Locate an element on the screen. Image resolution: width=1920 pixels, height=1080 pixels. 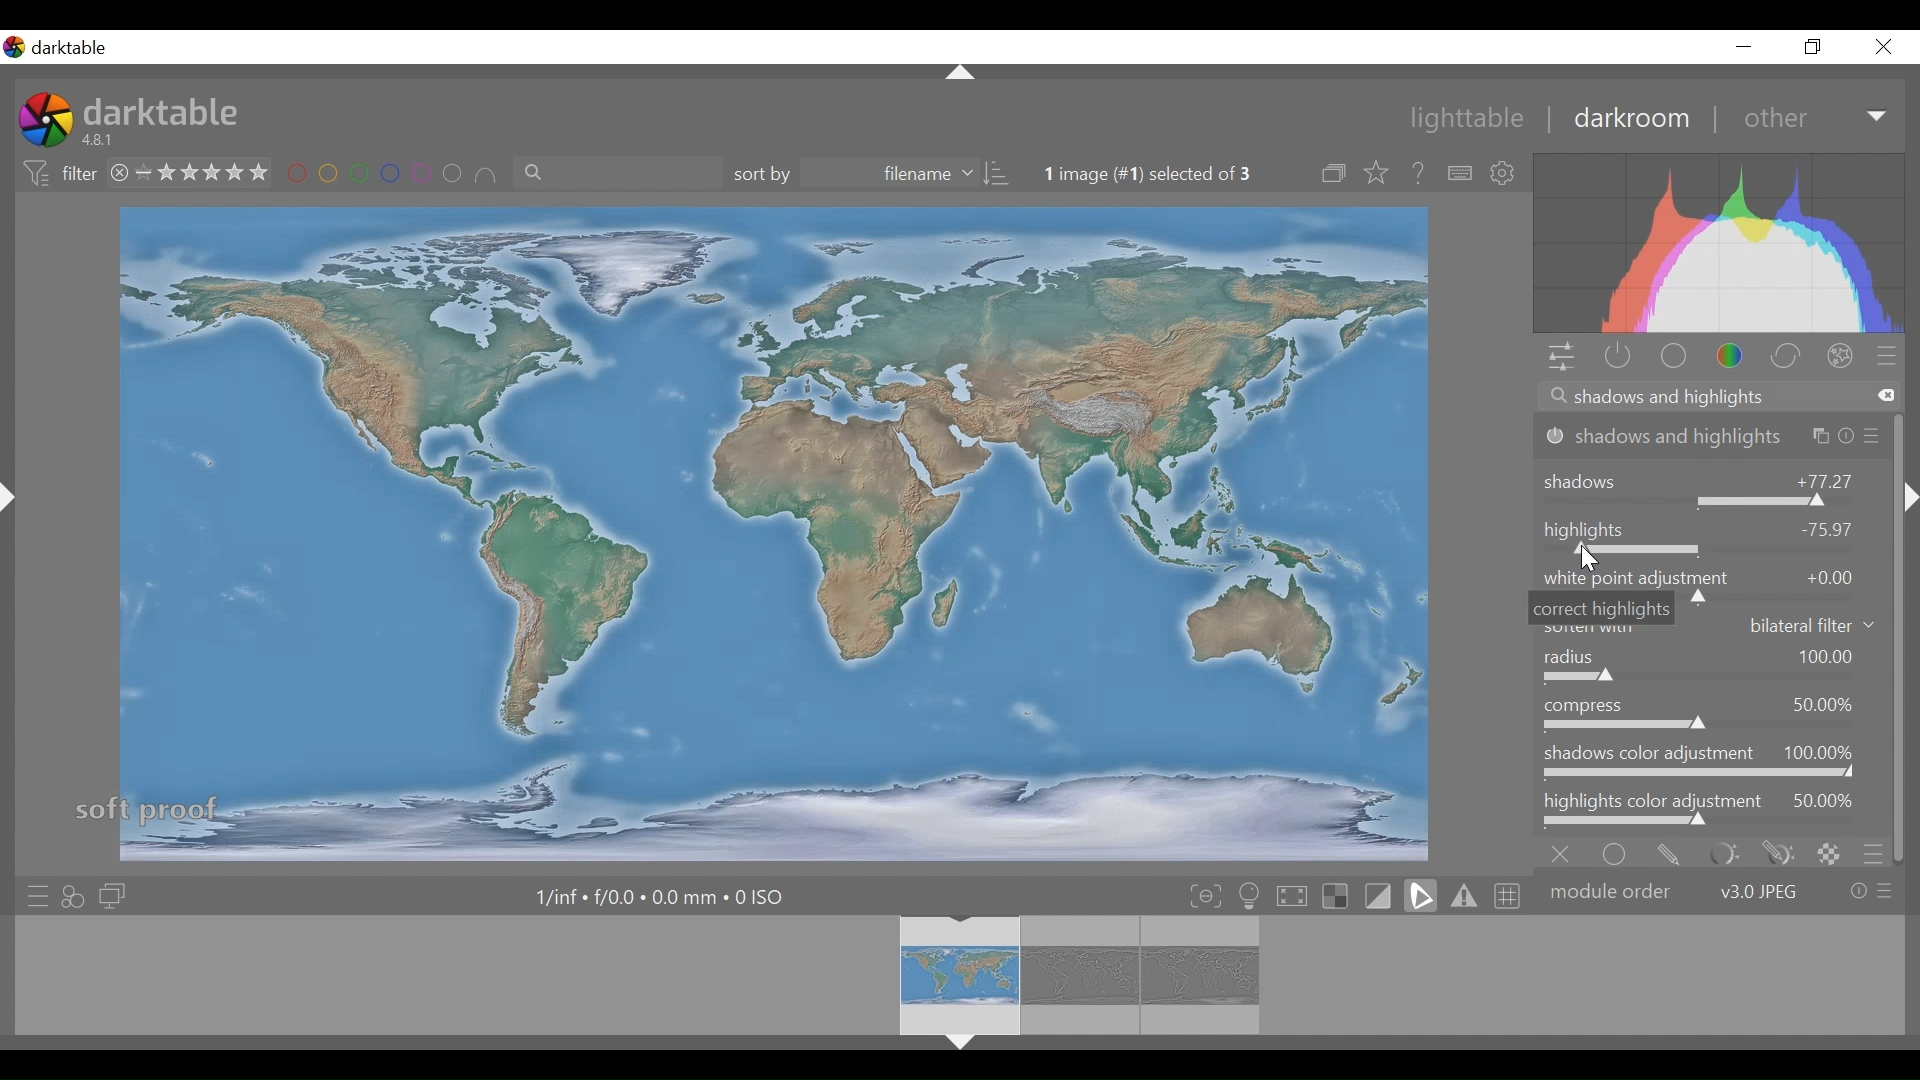
show global preferences is located at coordinates (1508, 173).